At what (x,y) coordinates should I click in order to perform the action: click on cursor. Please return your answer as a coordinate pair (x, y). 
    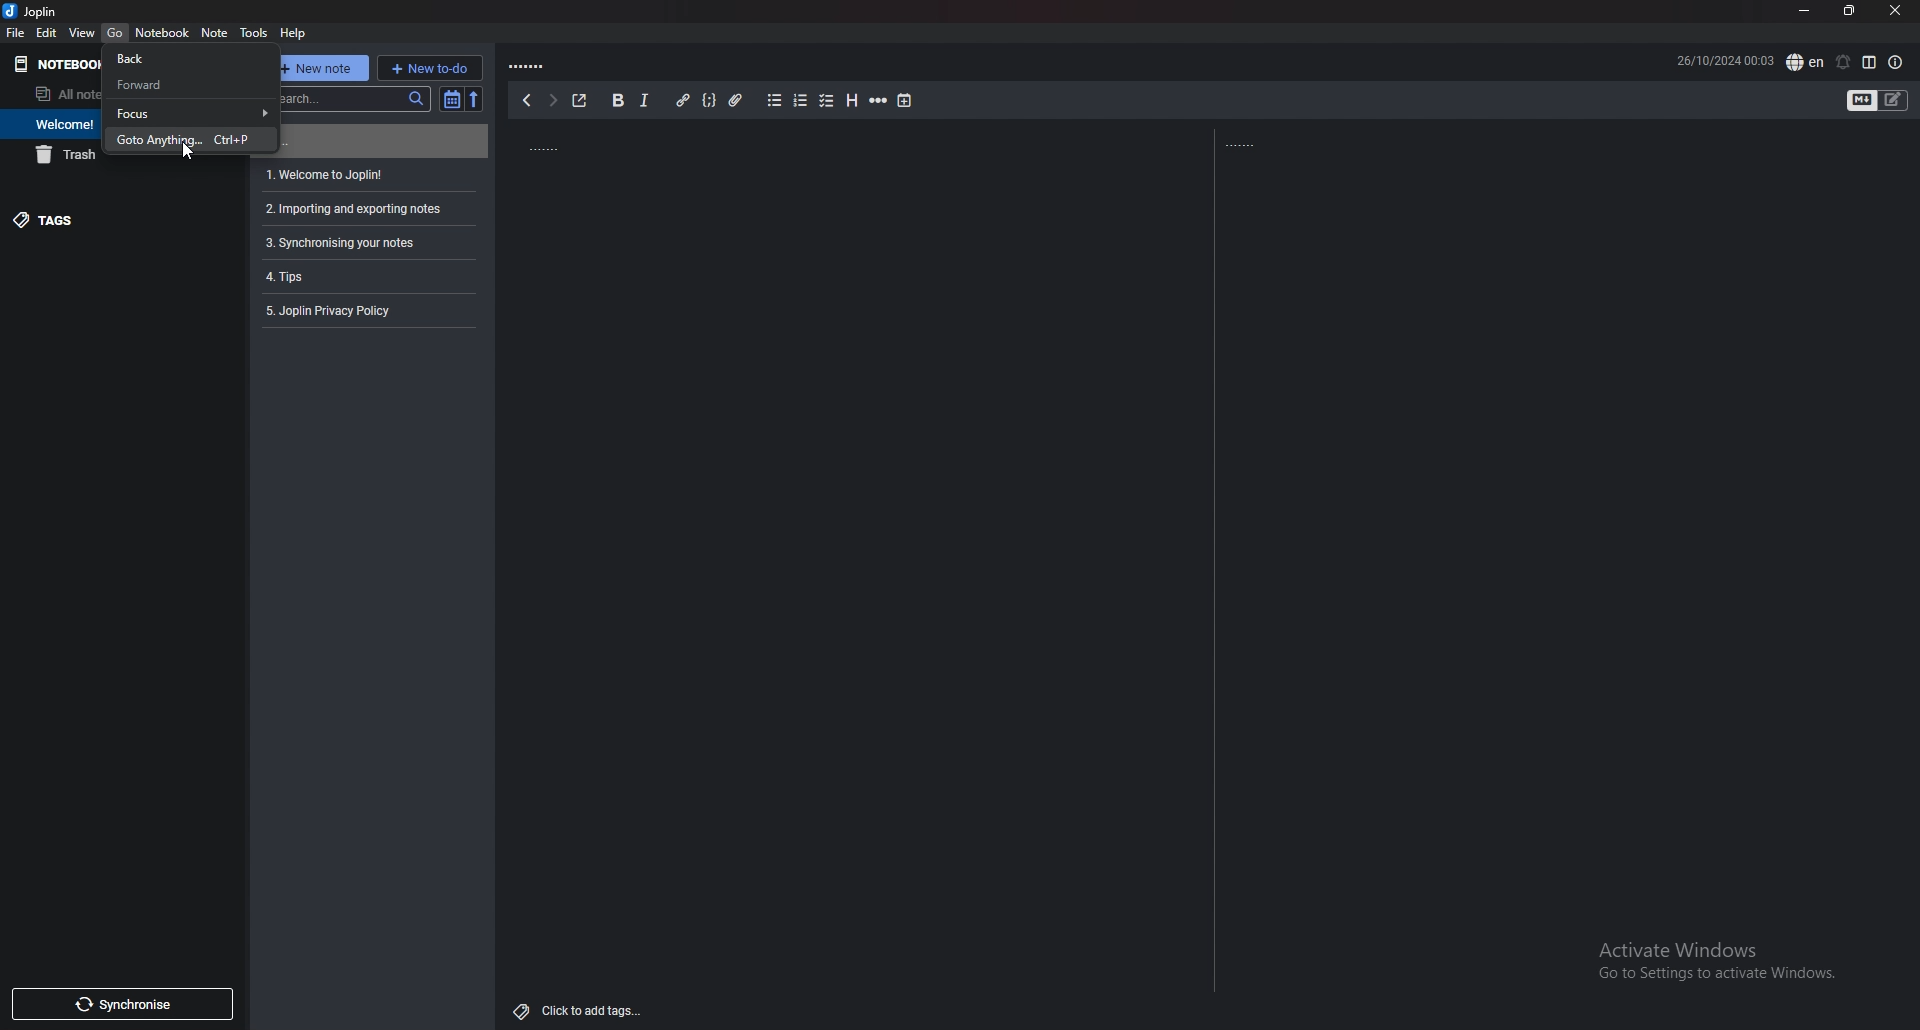
    Looking at the image, I should click on (189, 154).